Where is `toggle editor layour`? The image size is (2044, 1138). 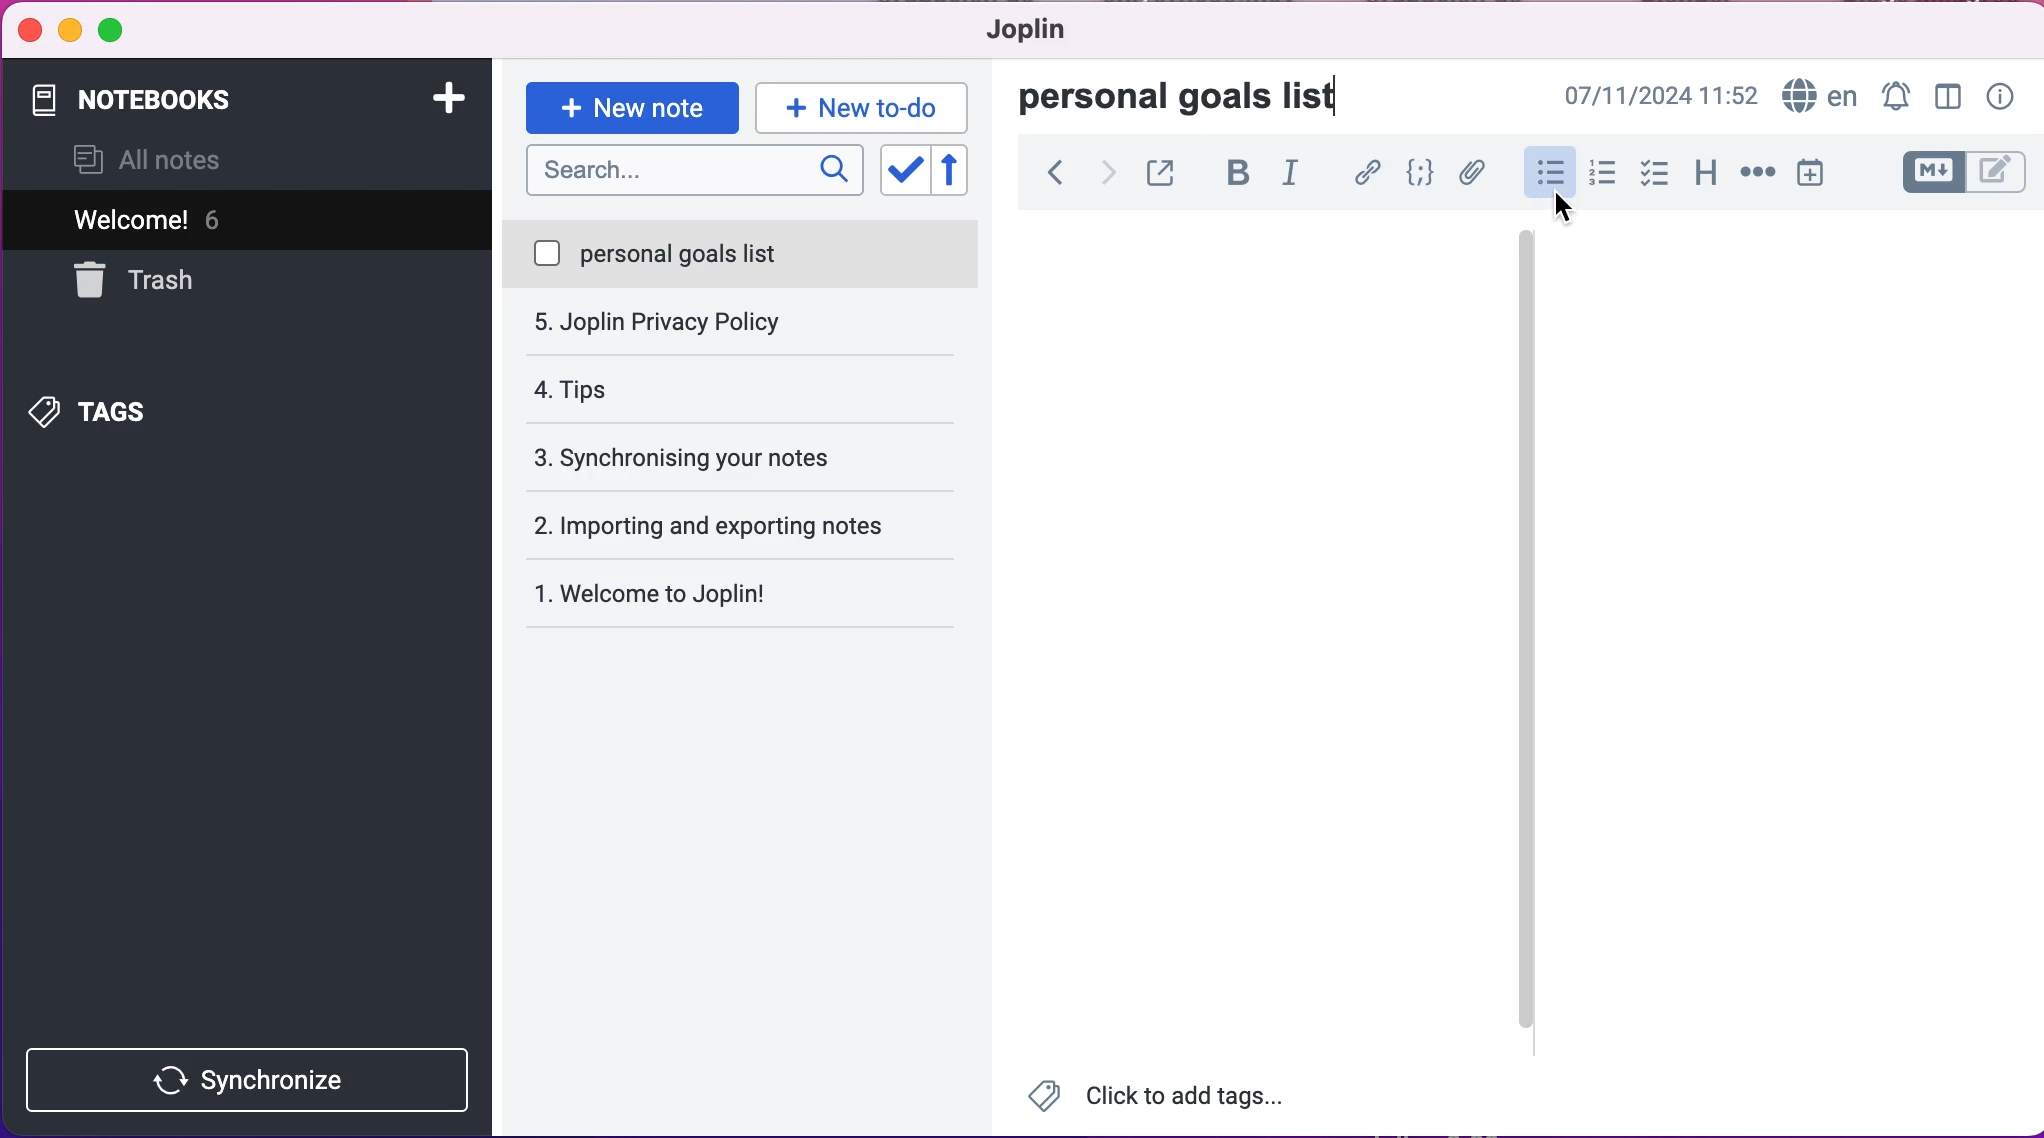 toggle editor layour is located at coordinates (1946, 93).